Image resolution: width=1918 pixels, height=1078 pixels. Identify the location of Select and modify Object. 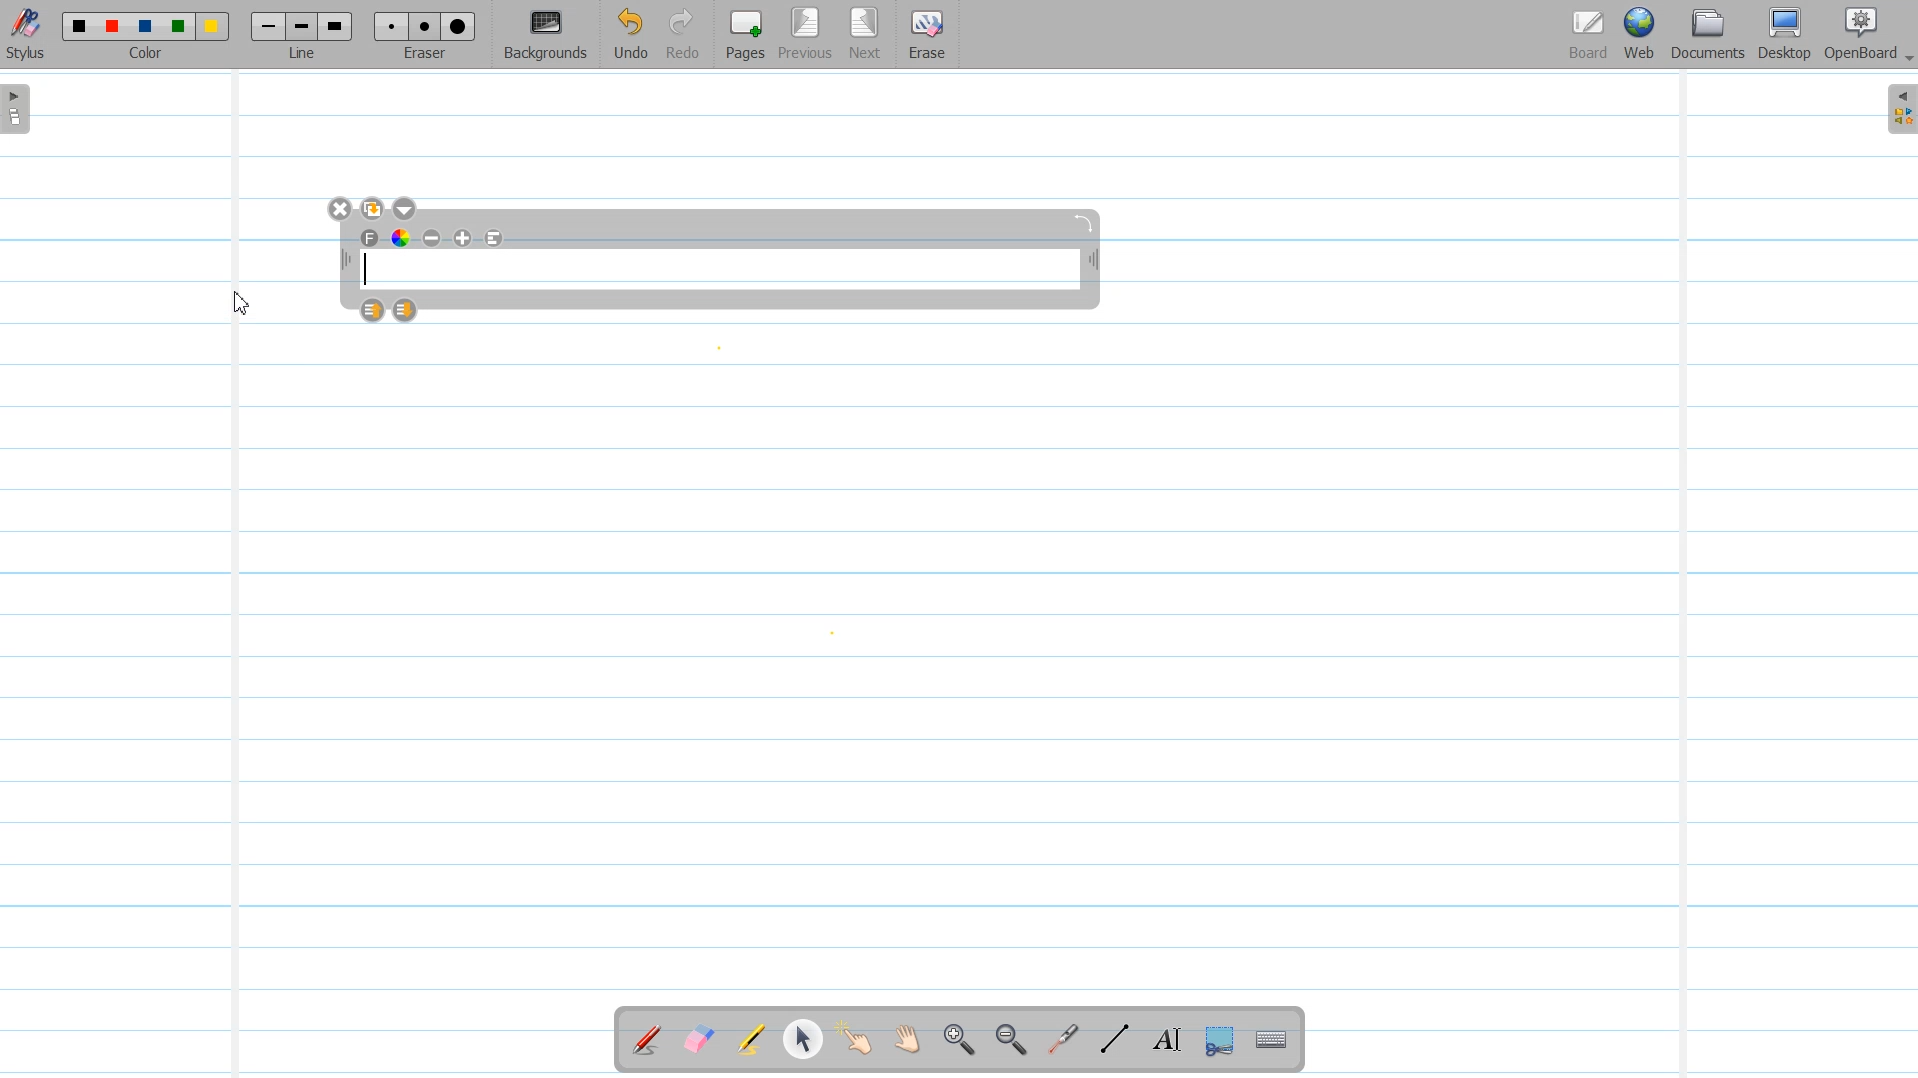
(803, 1039).